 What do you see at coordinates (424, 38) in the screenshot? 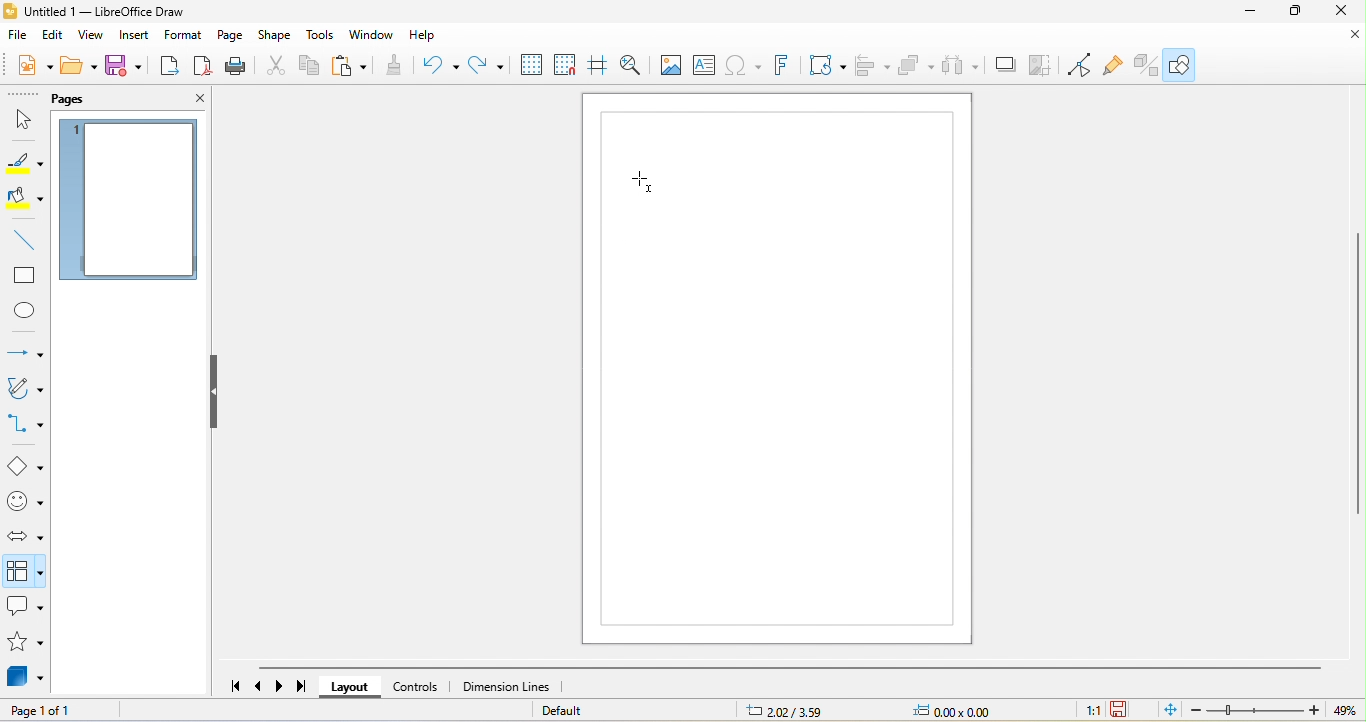
I see `help` at bounding box center [424, 38].